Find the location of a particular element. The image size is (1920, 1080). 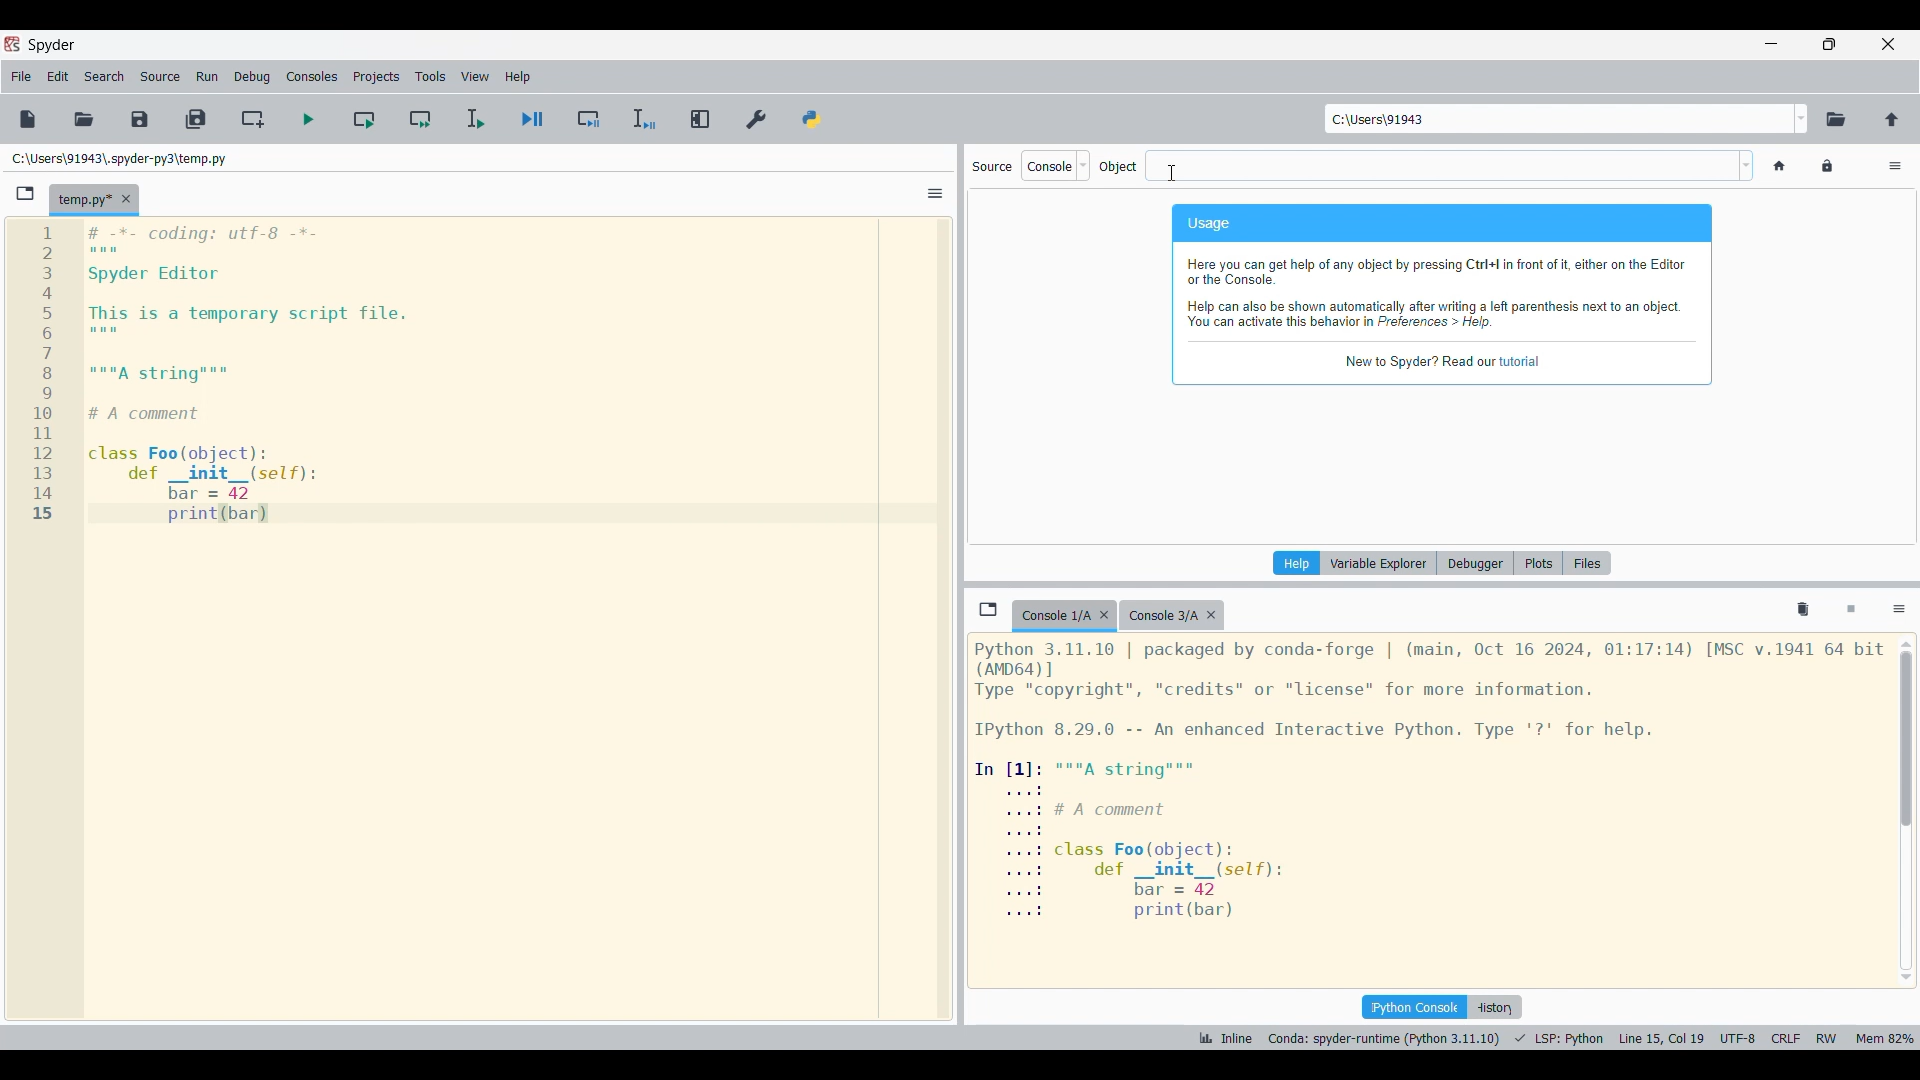

Plots is located at coordinates (1535, 564).